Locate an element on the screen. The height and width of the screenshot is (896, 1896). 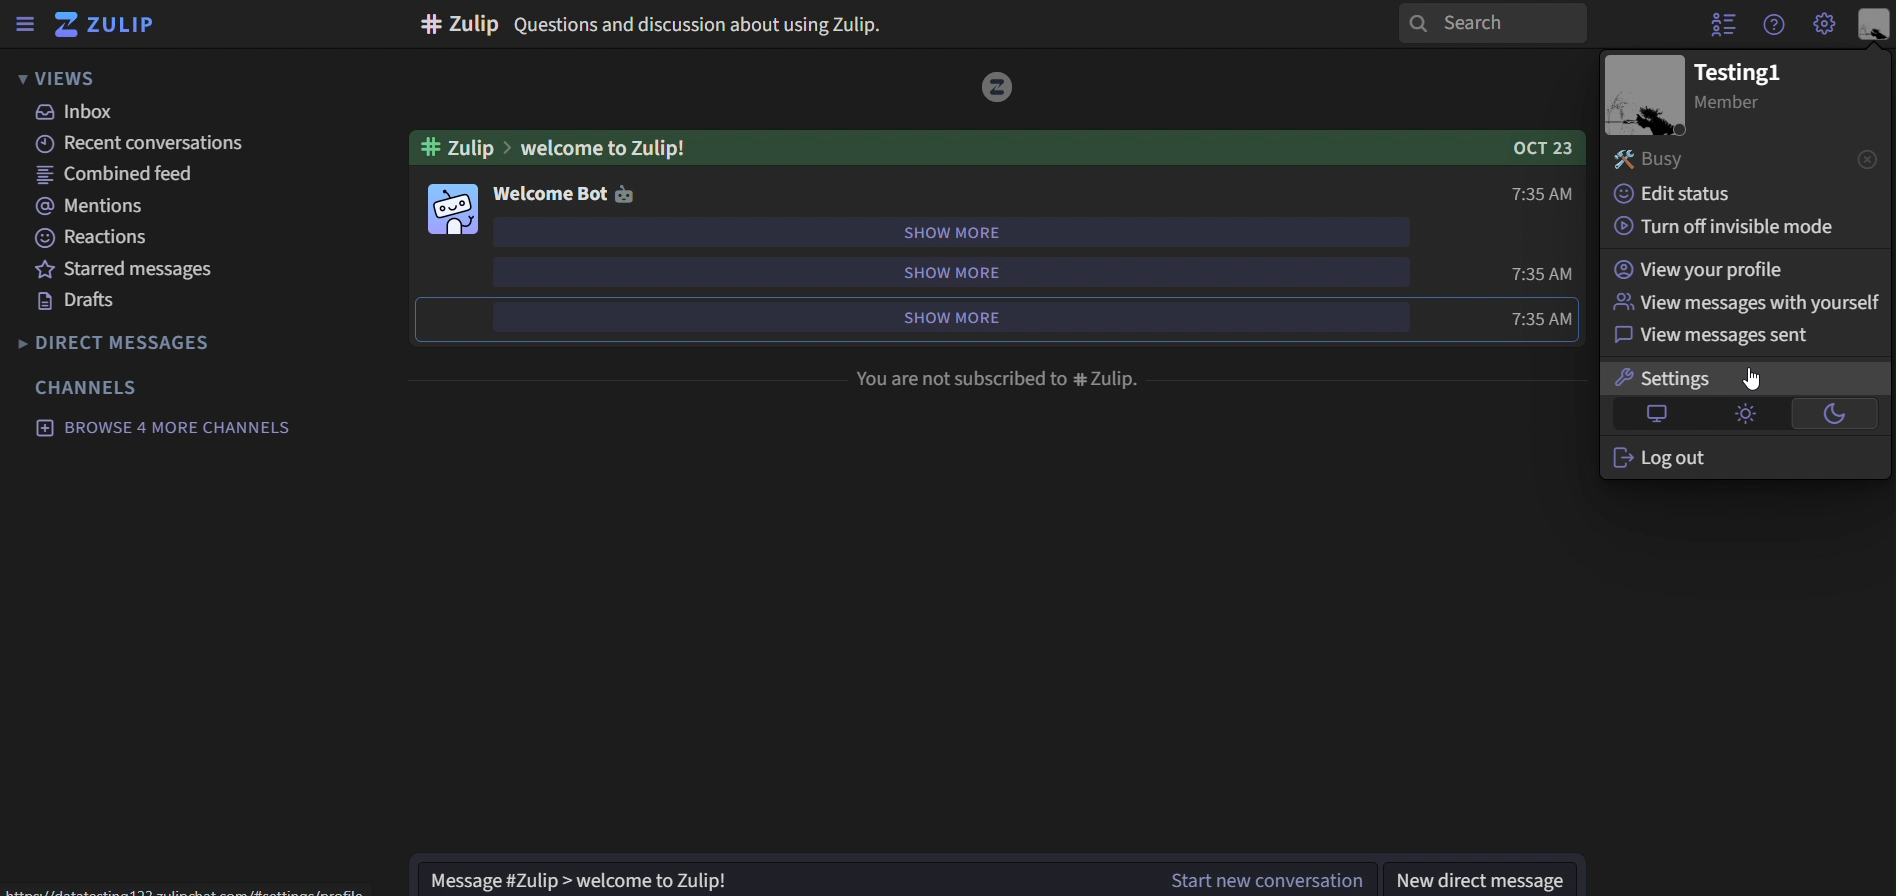
Personal menu is located at coordinates (1871, 26).